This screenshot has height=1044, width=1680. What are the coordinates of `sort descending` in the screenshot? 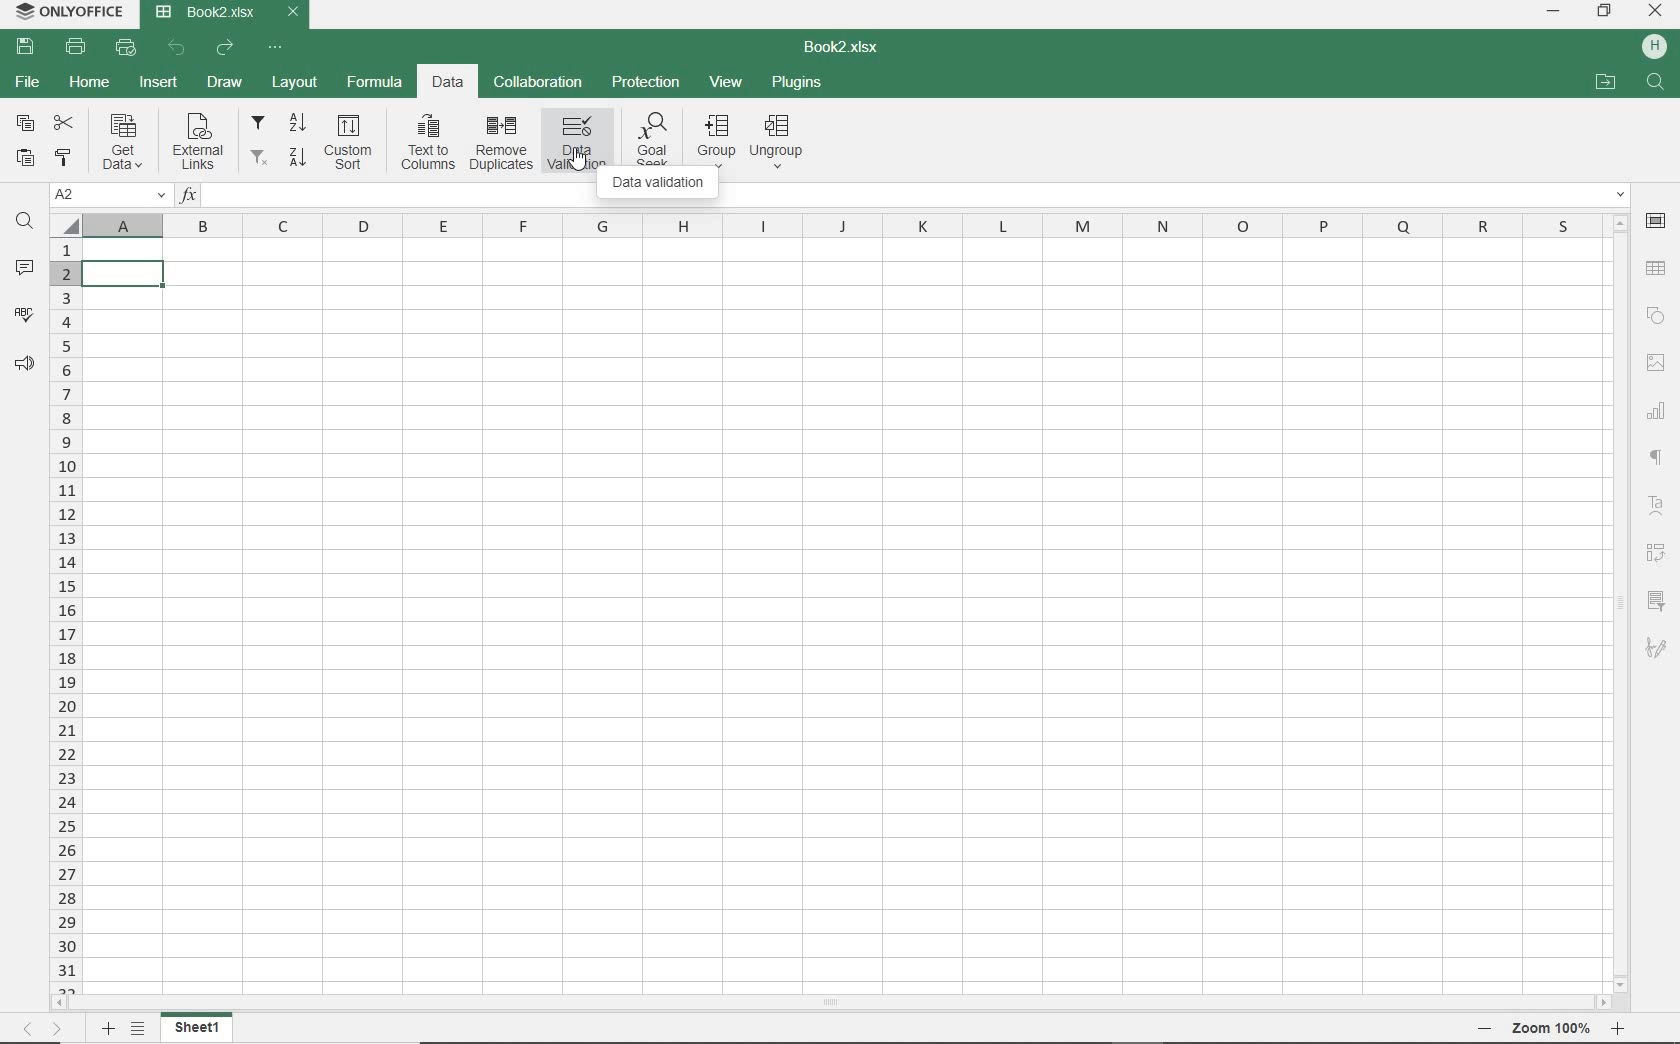 It's located at (298, 160).